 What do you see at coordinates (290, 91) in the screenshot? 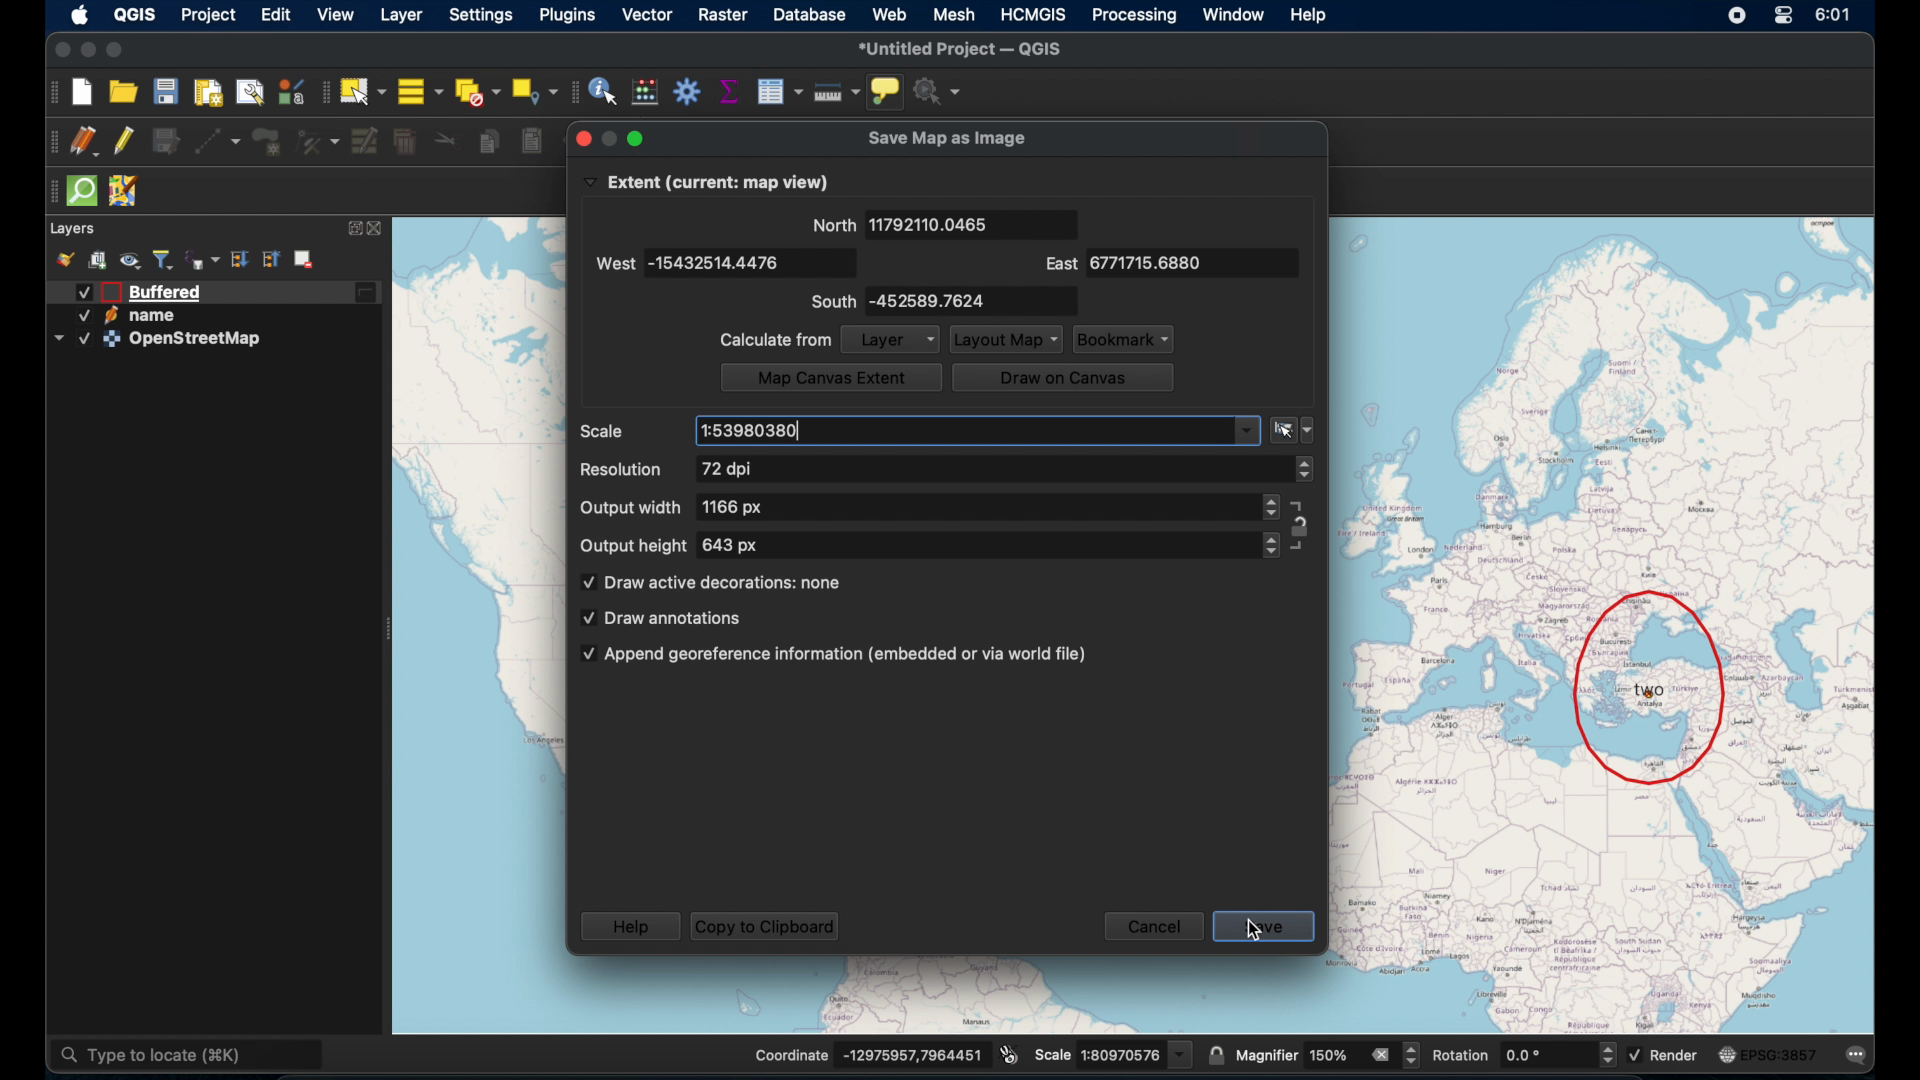
I see `style manager` at bounding box center [290, 91].